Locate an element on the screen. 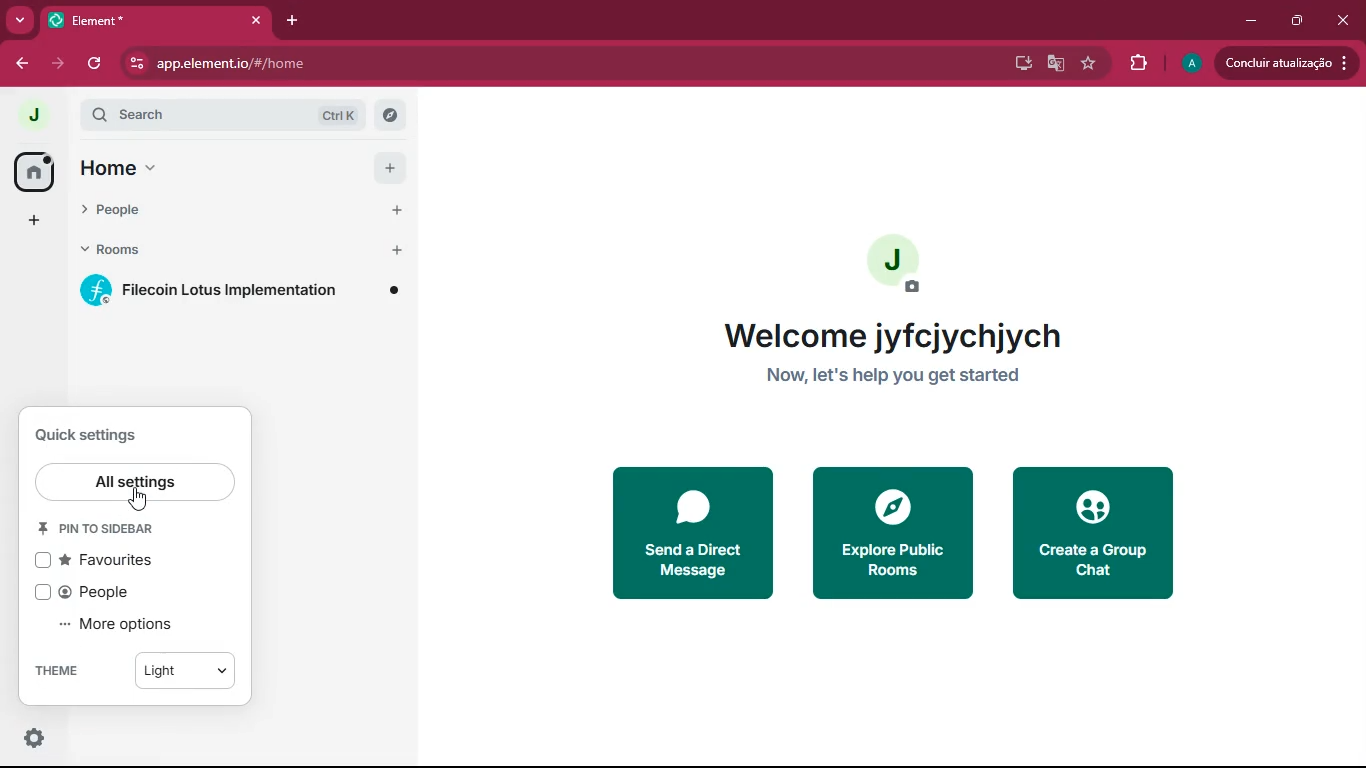 The image size is (1366, 768). pin to sidebar is located at coordinates (97, 528).